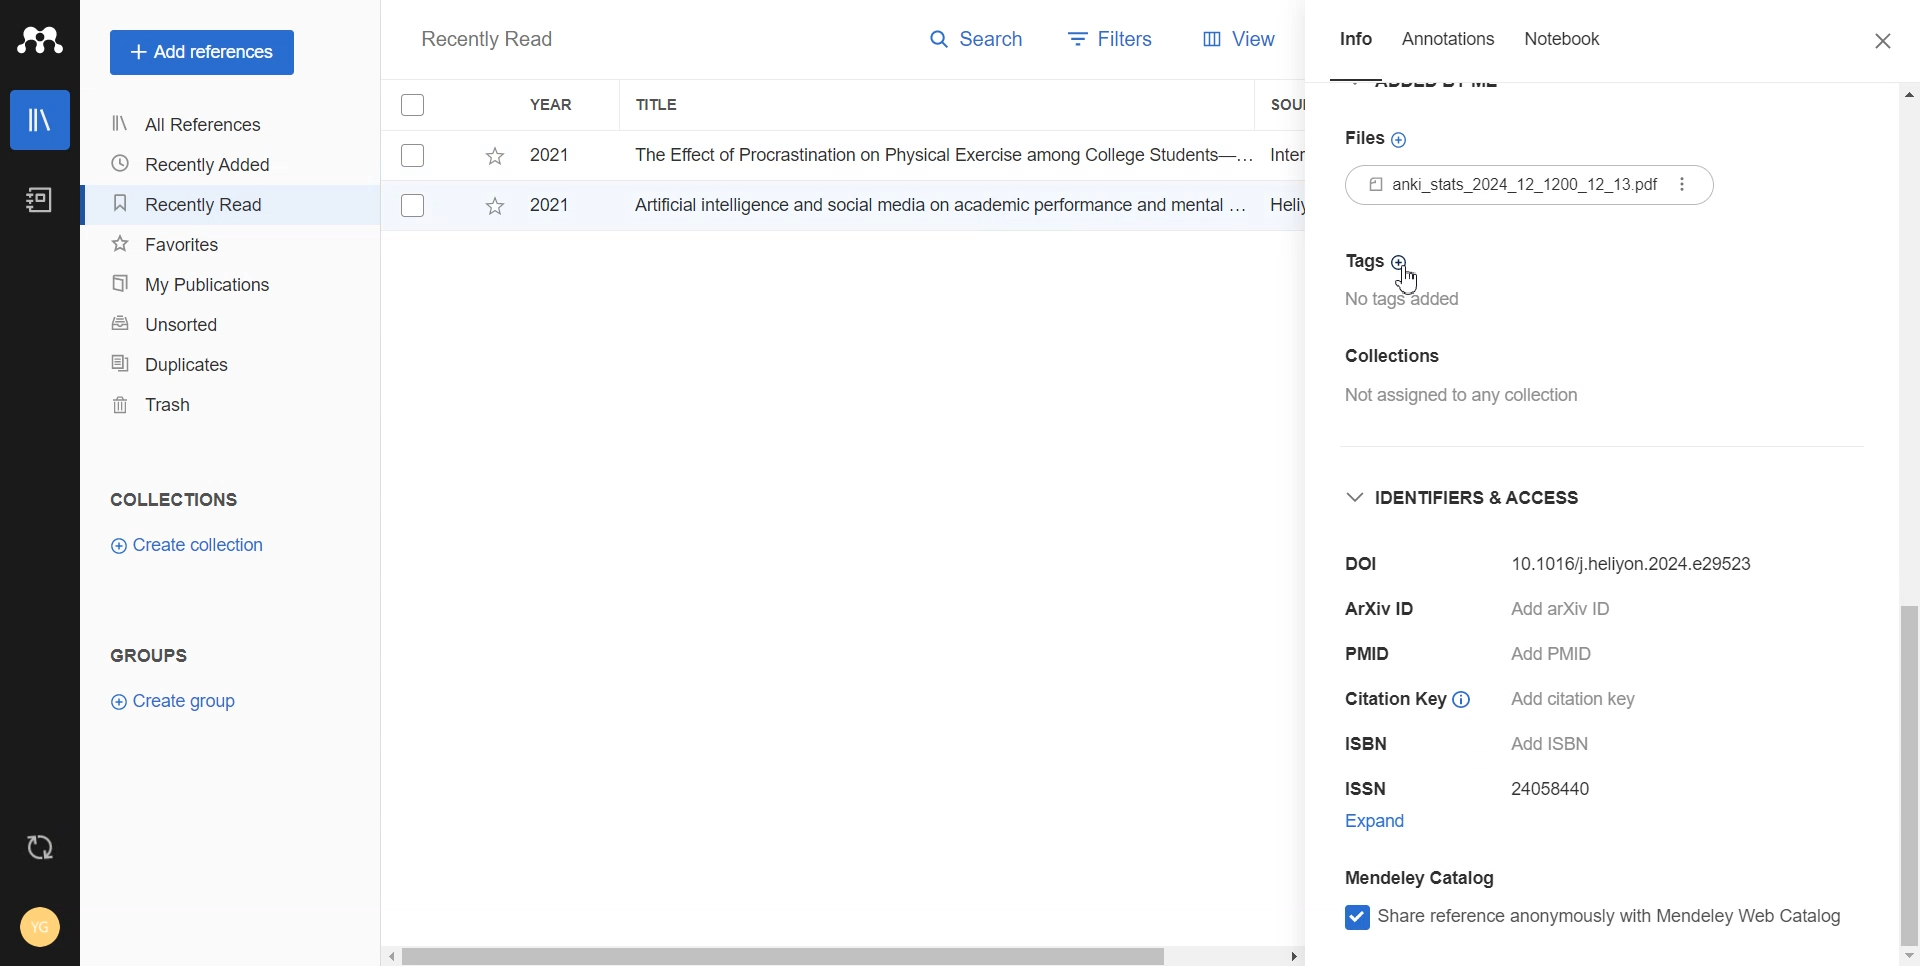 Image resolution: width=1920 pixels, height=966 pixels. I want to click on Add references, so click(202, 53).